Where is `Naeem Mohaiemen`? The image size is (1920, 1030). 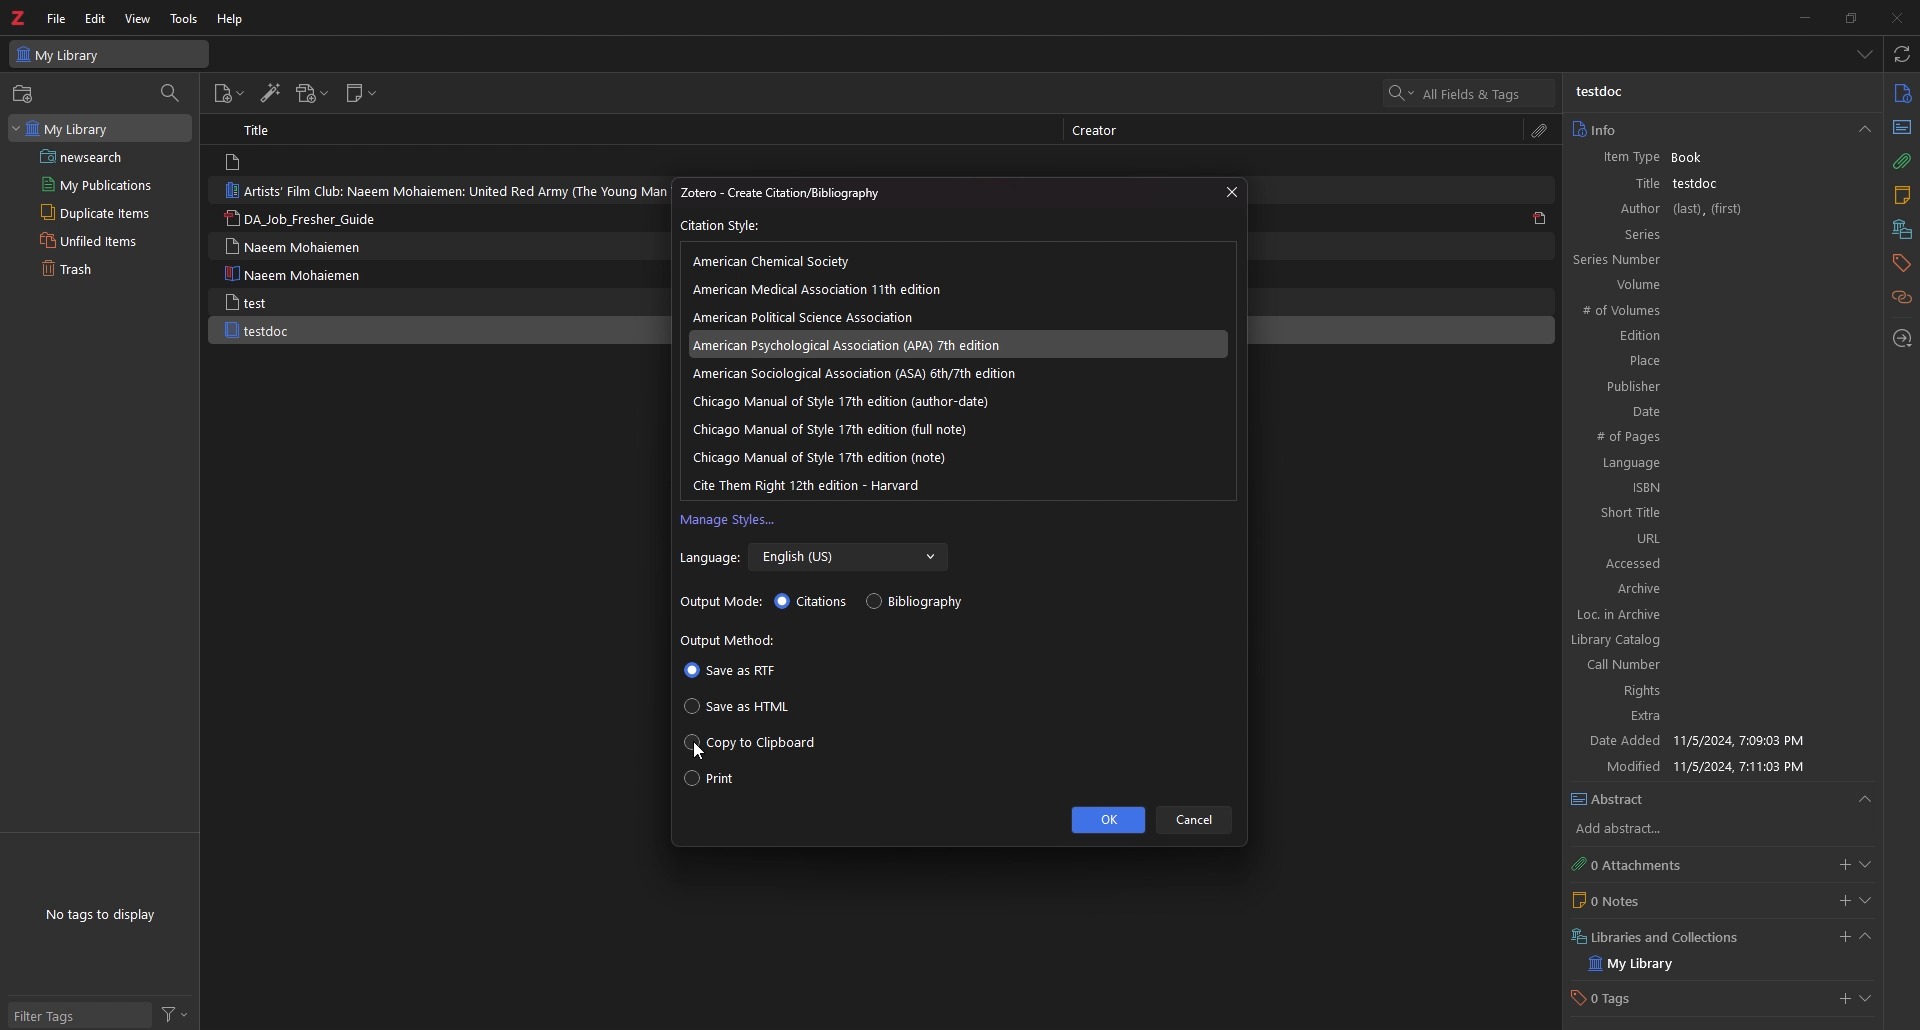
Naeem Mohaiemen is located at coordinates (299, 274).